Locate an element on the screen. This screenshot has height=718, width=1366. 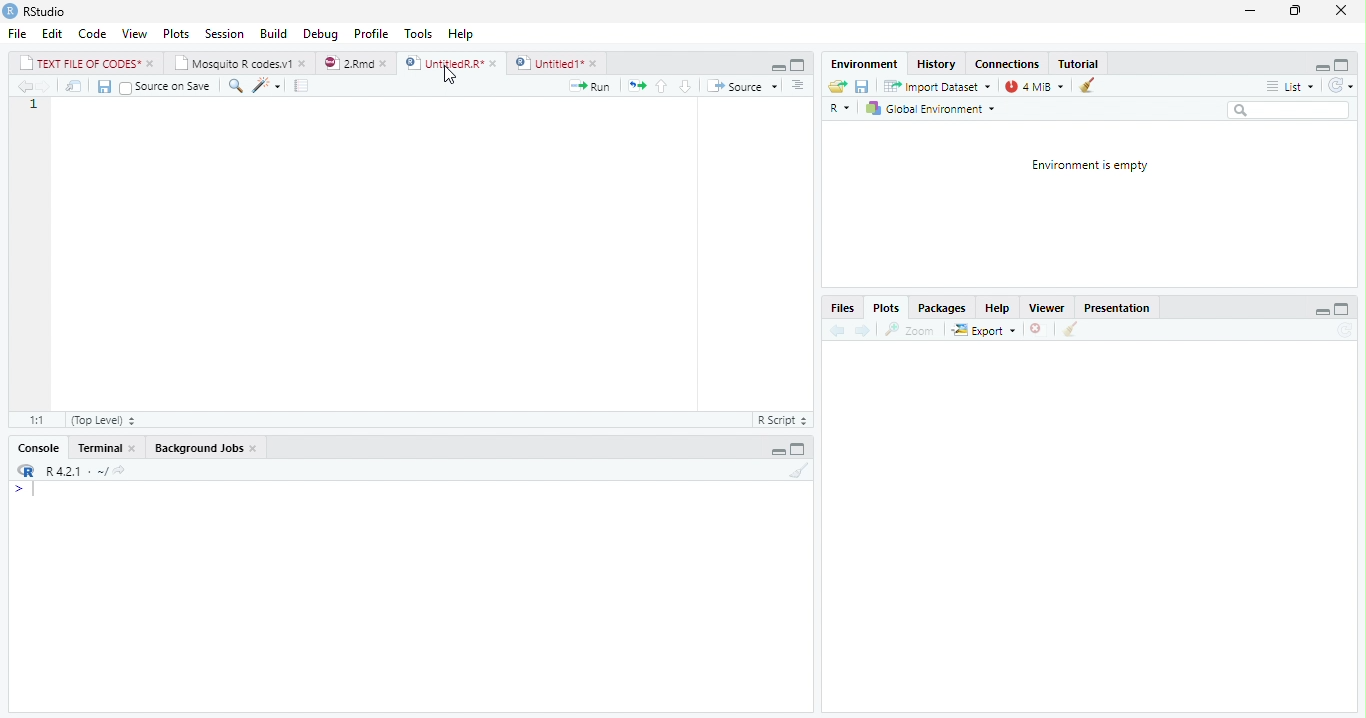
Environment is empty is located at coordinates (1089, 166).